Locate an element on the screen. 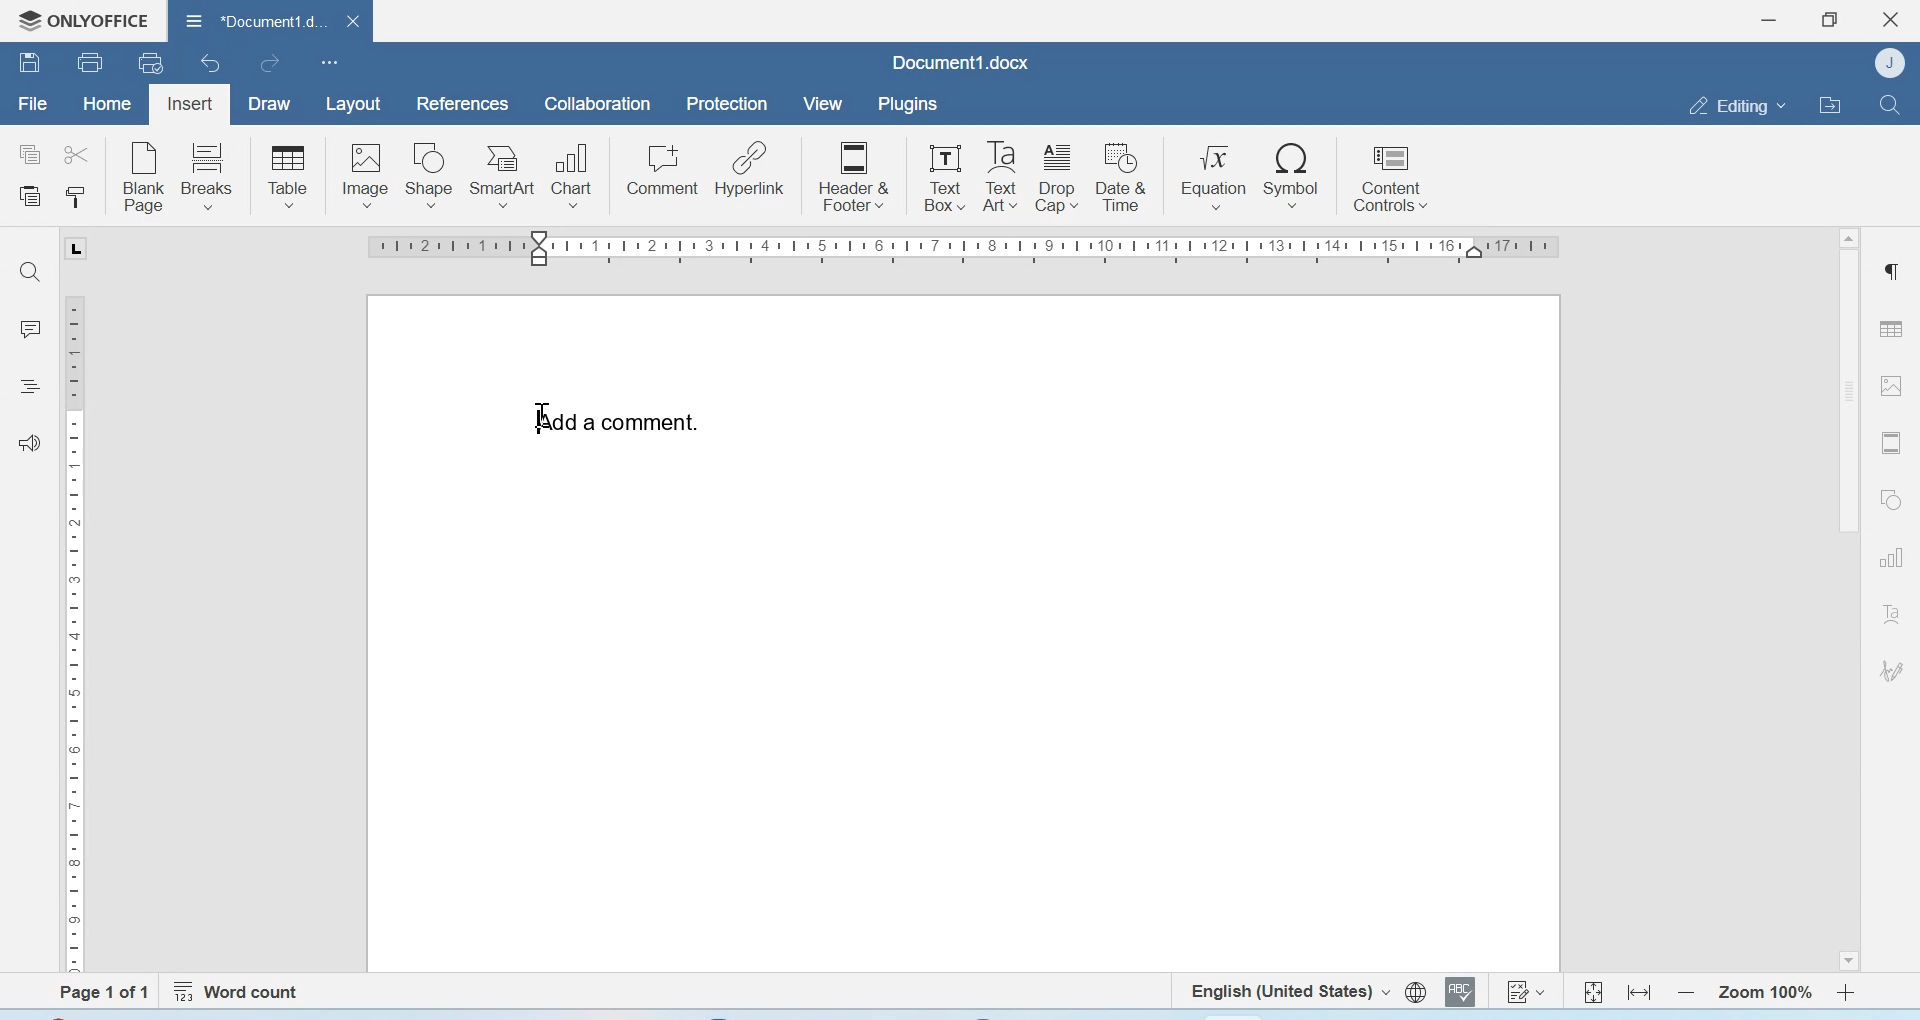 This screenshot has height=1020, width=1920. close is located at coordinates (357, 20).